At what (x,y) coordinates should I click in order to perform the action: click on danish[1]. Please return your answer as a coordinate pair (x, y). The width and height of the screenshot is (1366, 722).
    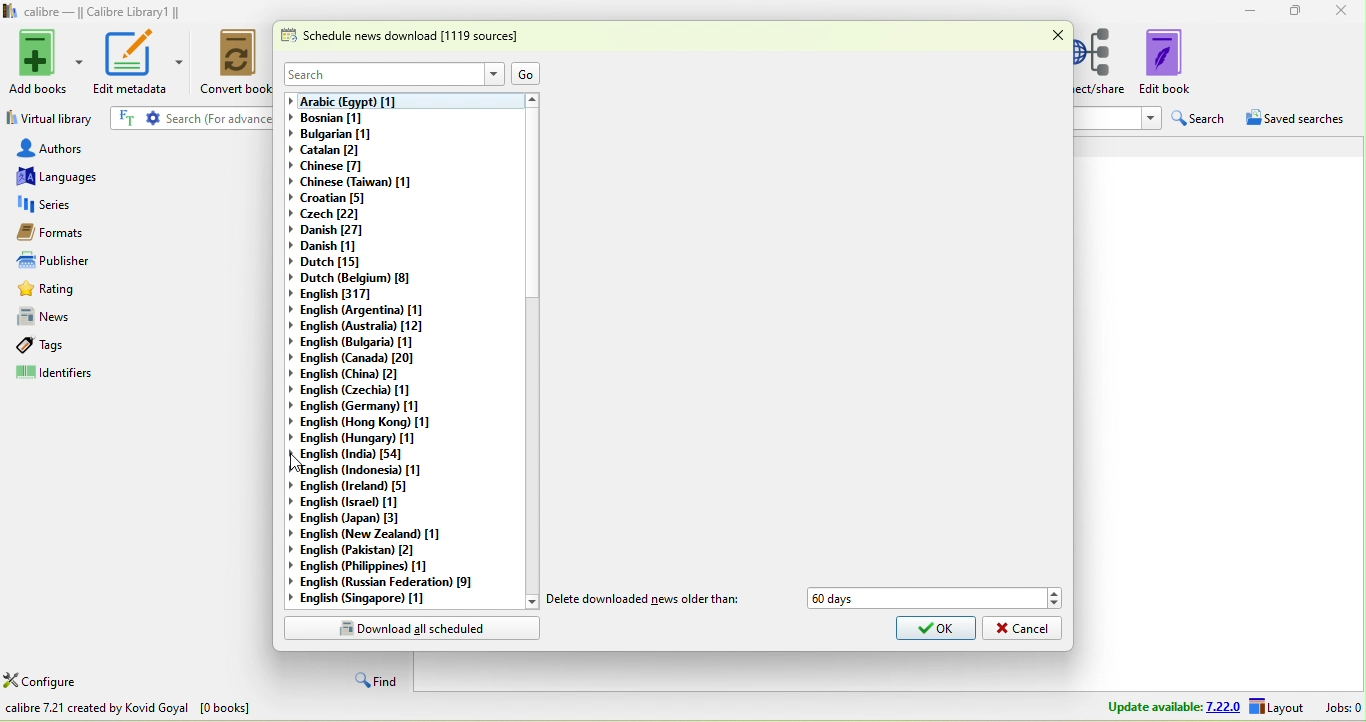
    Looking at the image, I should click on (340, 247).